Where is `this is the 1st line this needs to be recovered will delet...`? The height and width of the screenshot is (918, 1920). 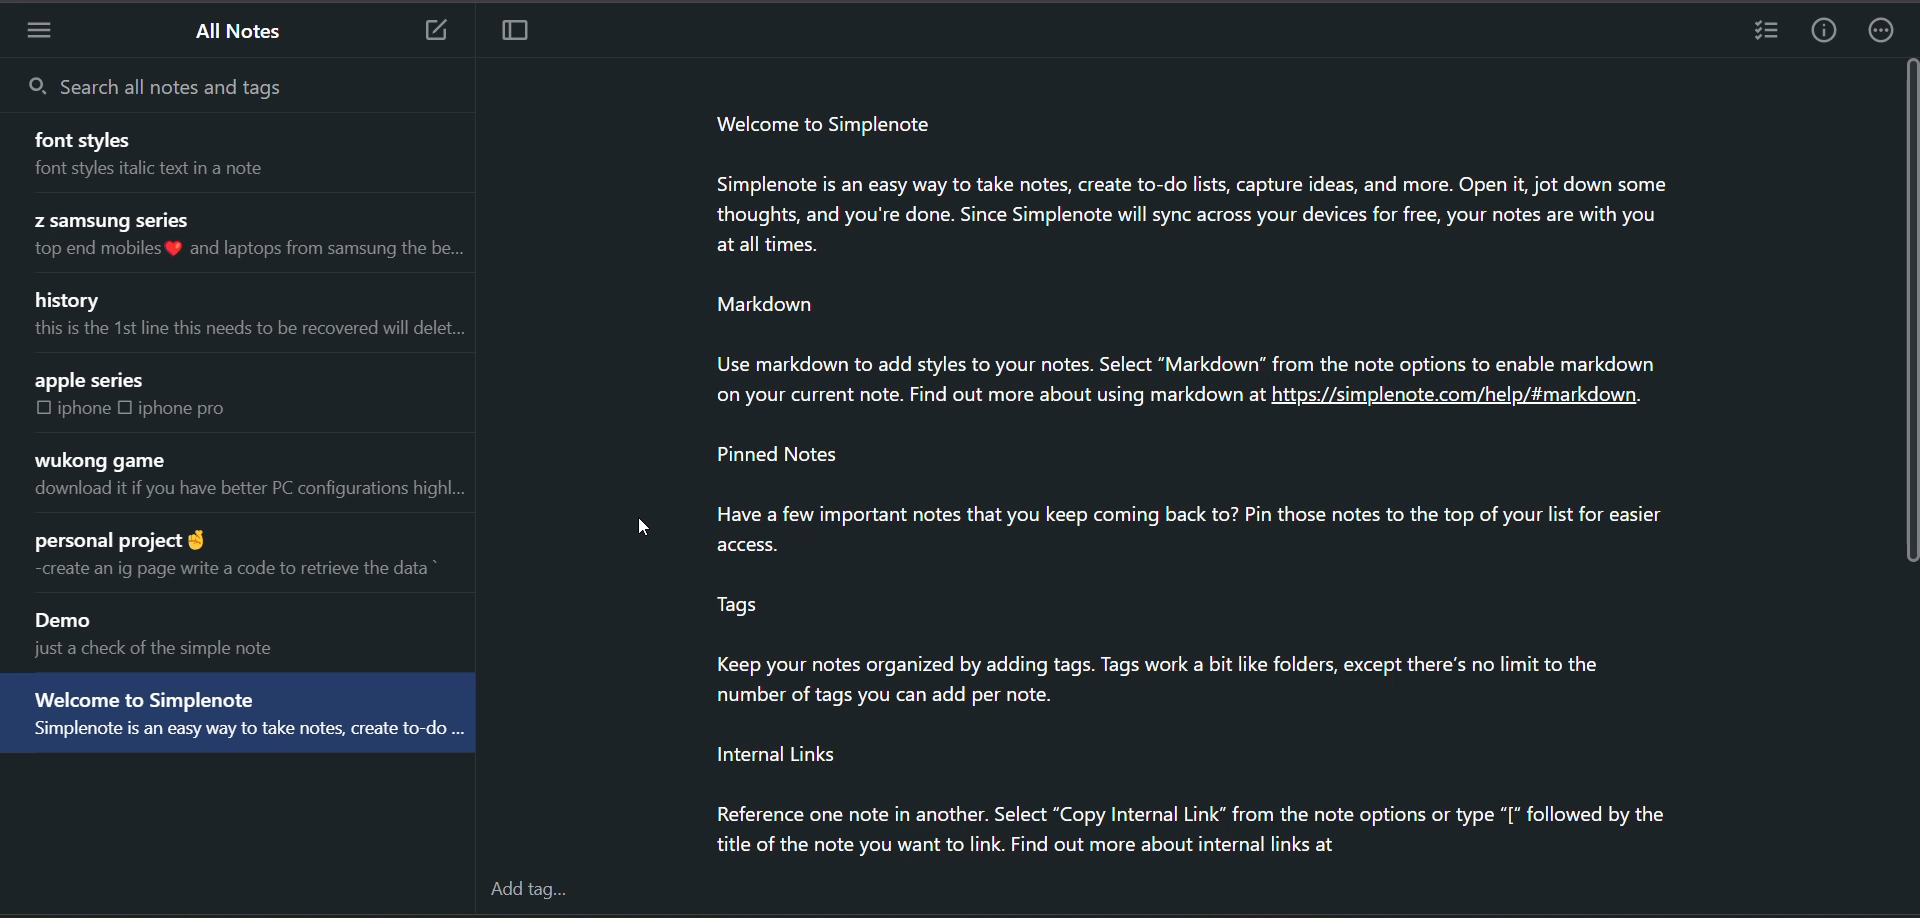 this is the 1st line this needs to be recovered will delet... is located at coordinates (243, 332).